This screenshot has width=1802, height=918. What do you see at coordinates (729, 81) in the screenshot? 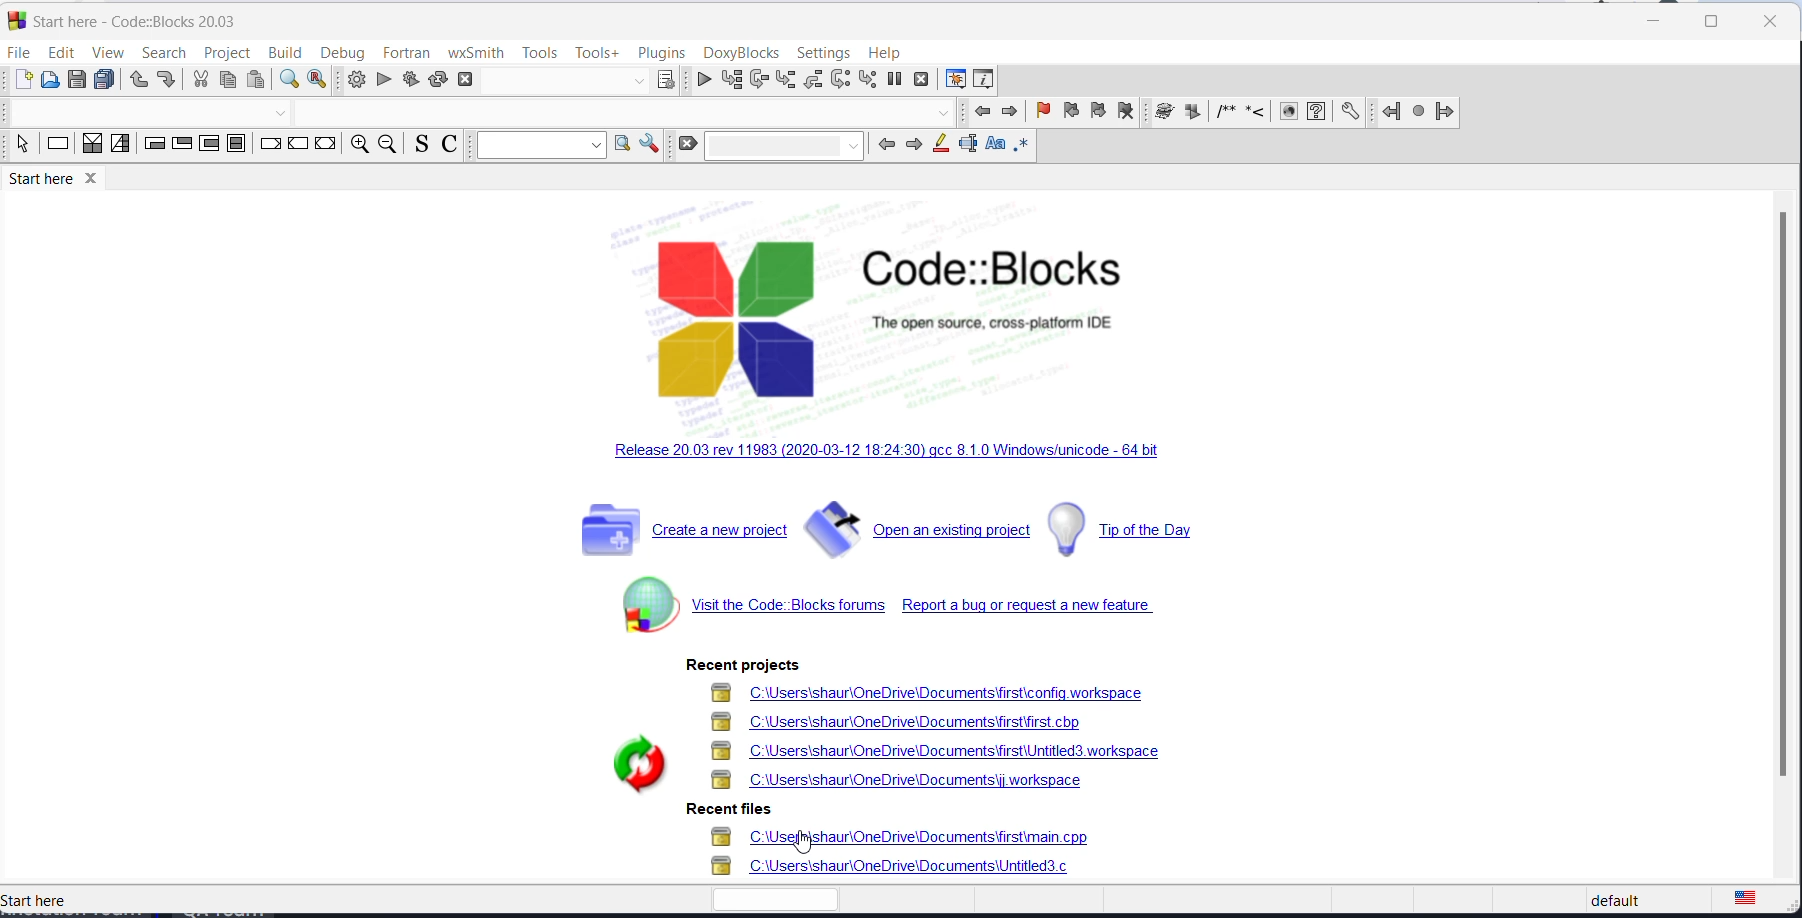
I see `RUN TO CURSOR` at bounding box center [729, 81].